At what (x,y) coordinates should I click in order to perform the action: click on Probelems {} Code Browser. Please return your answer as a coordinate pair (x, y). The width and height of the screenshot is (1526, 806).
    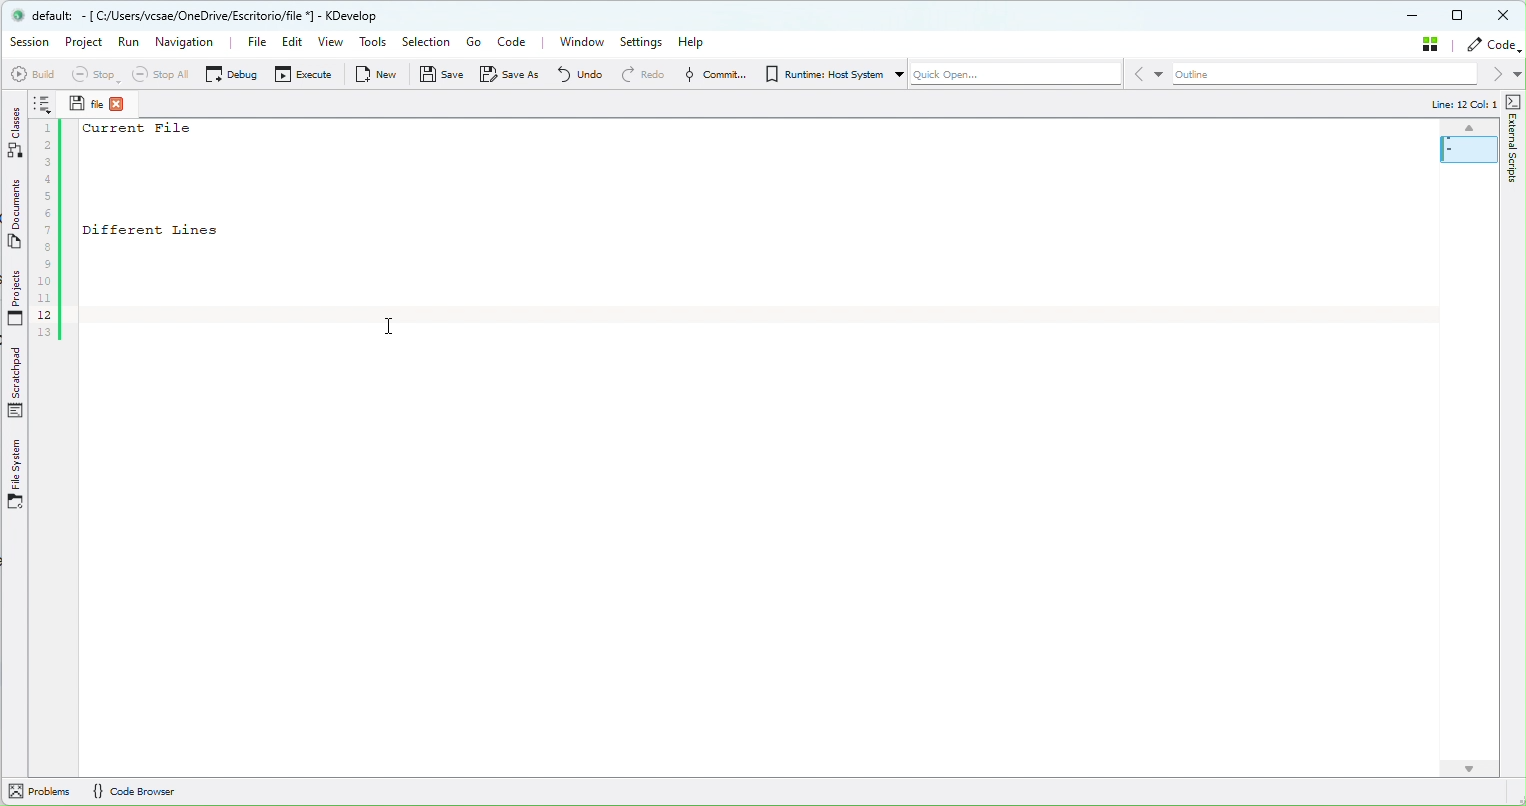
    Looking at the image, I should click on (130, 792).